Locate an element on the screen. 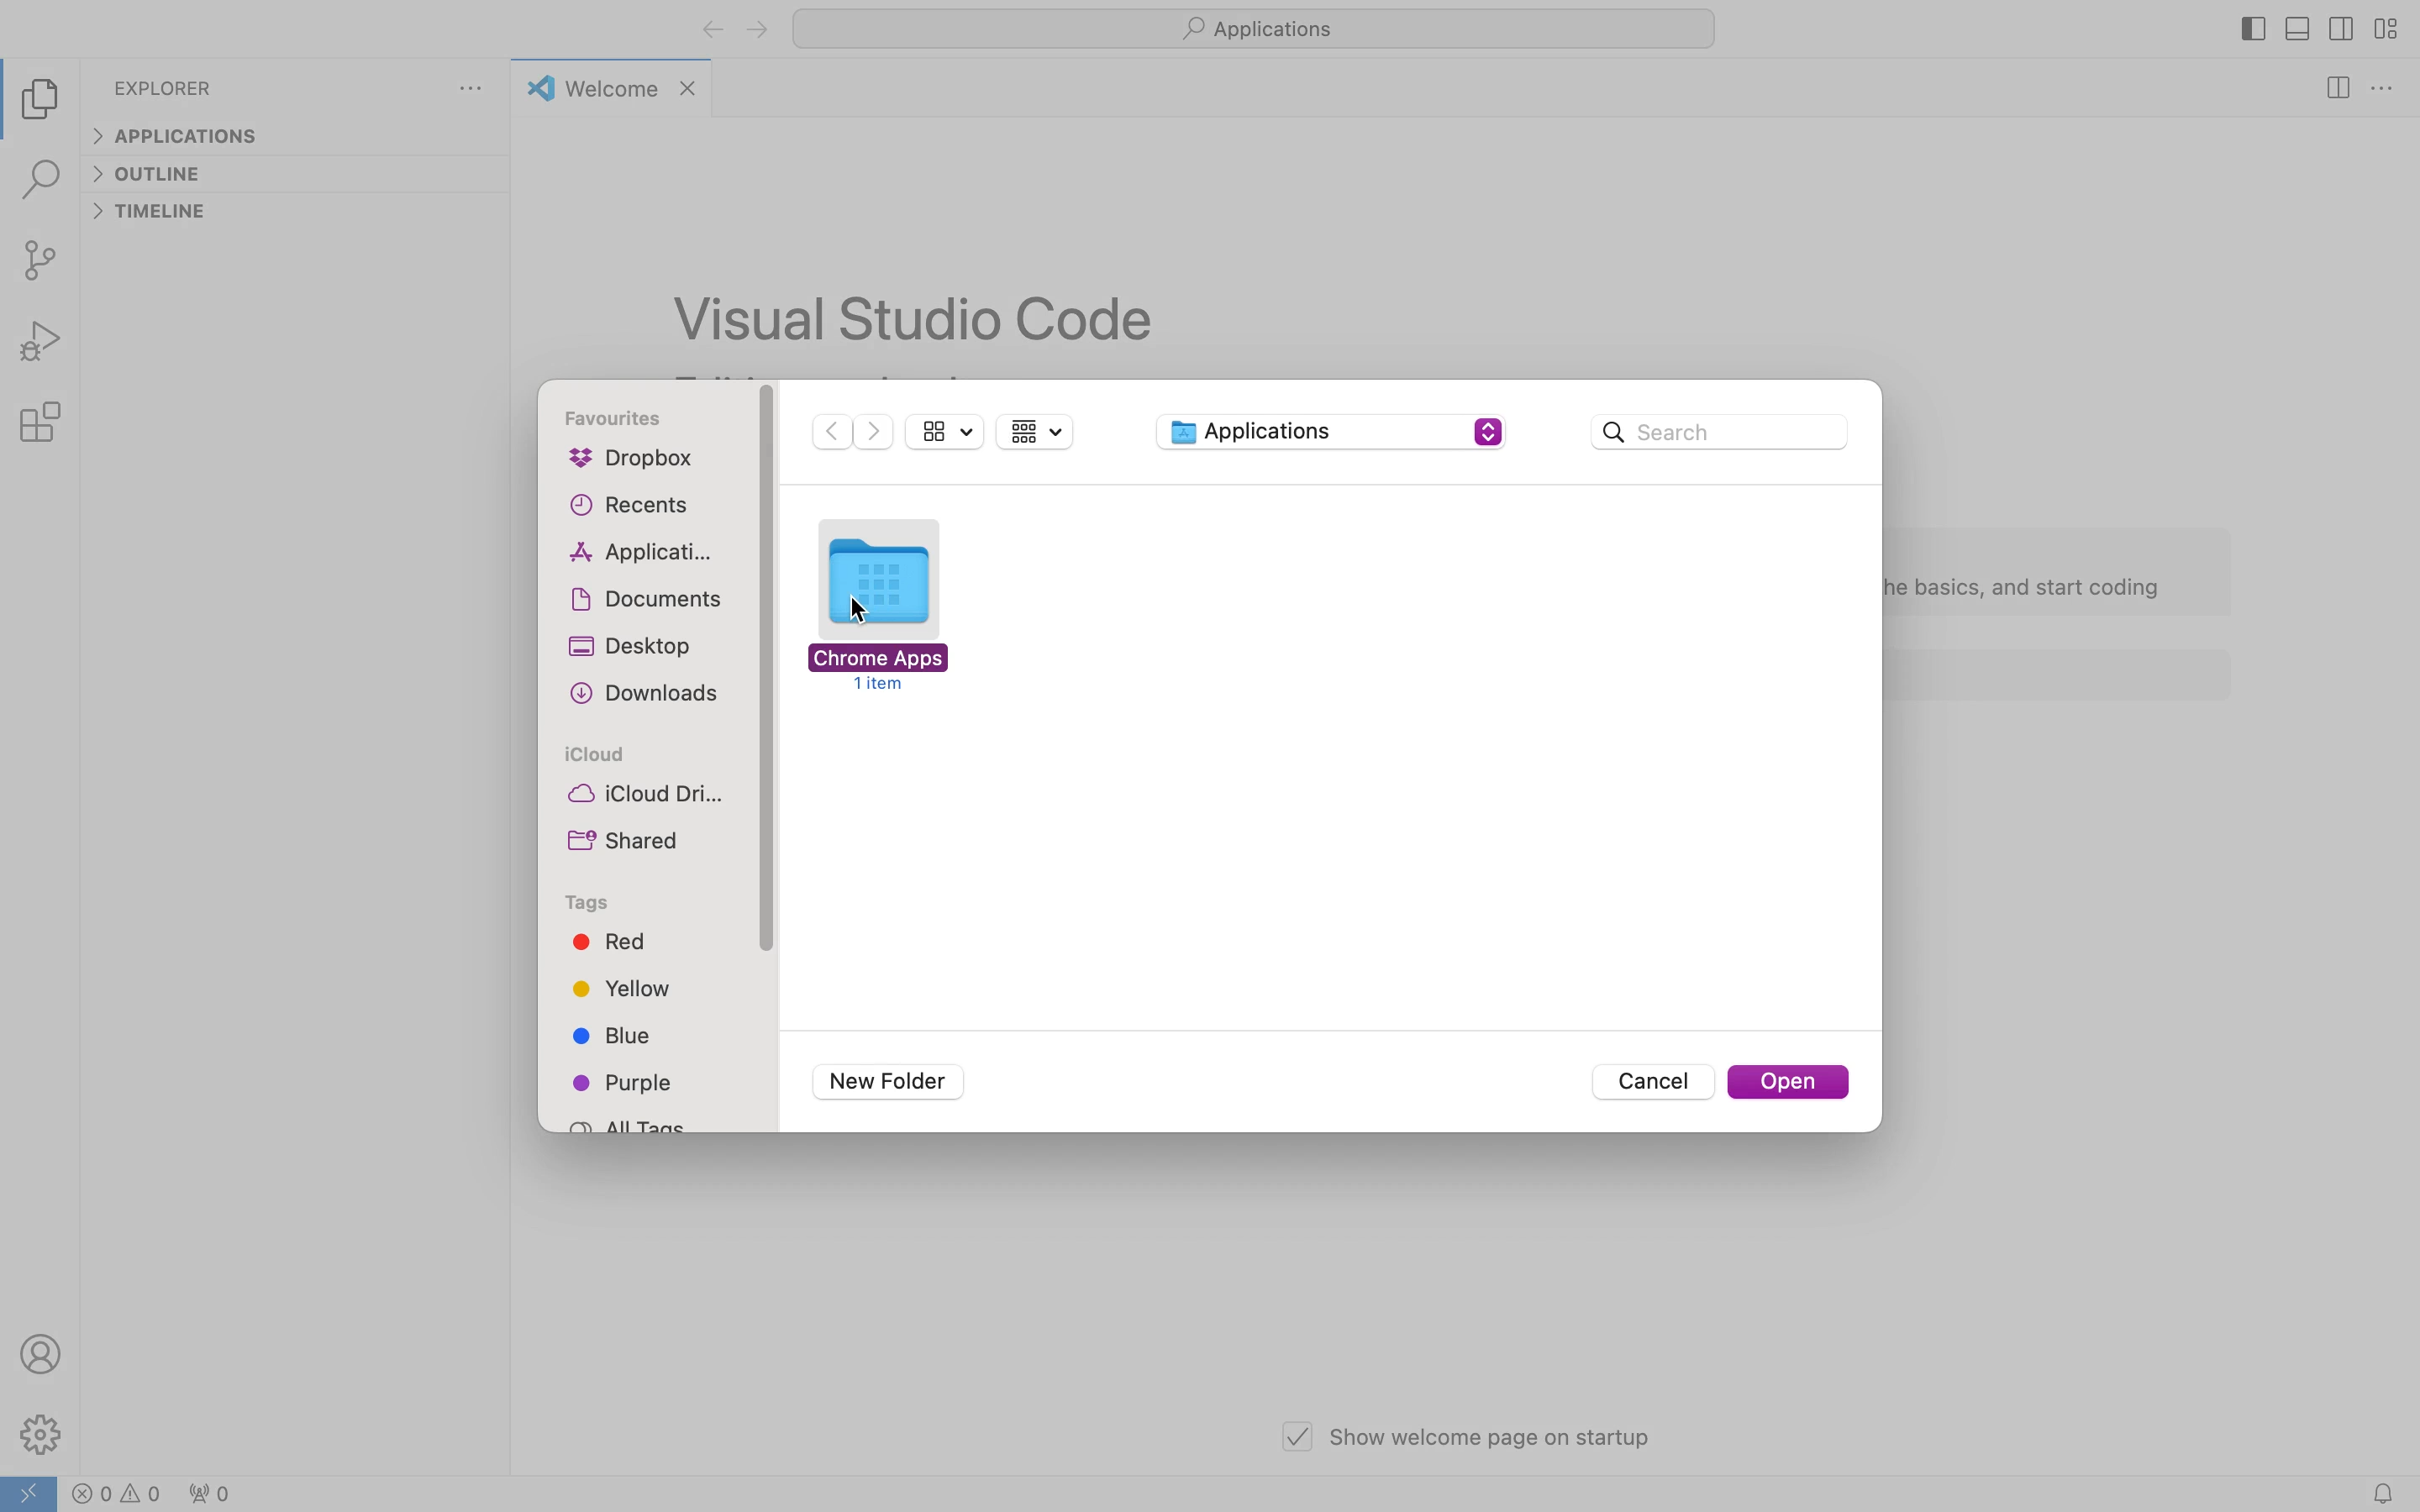 The height and width of the screenshot is (1512, 2420). vertical scroll bar is located at coordinates (767, 672).